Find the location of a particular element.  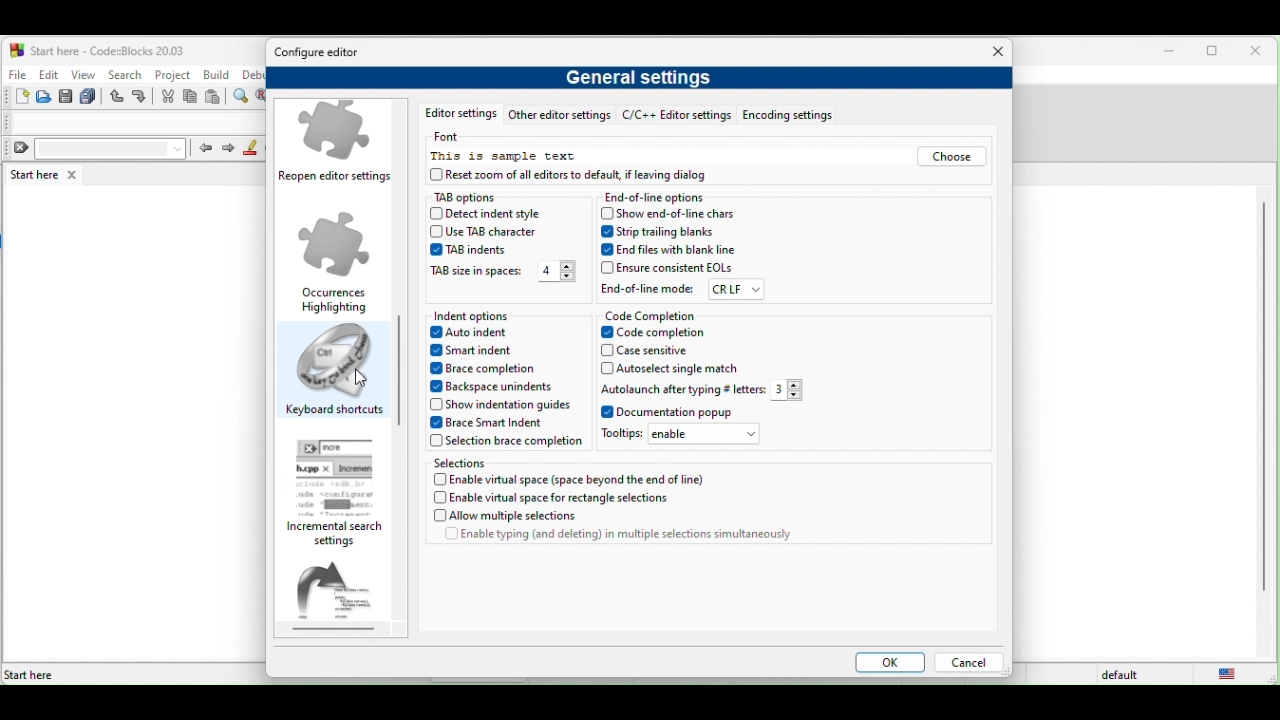

end files with blank line is located at coordinates (671, 250).